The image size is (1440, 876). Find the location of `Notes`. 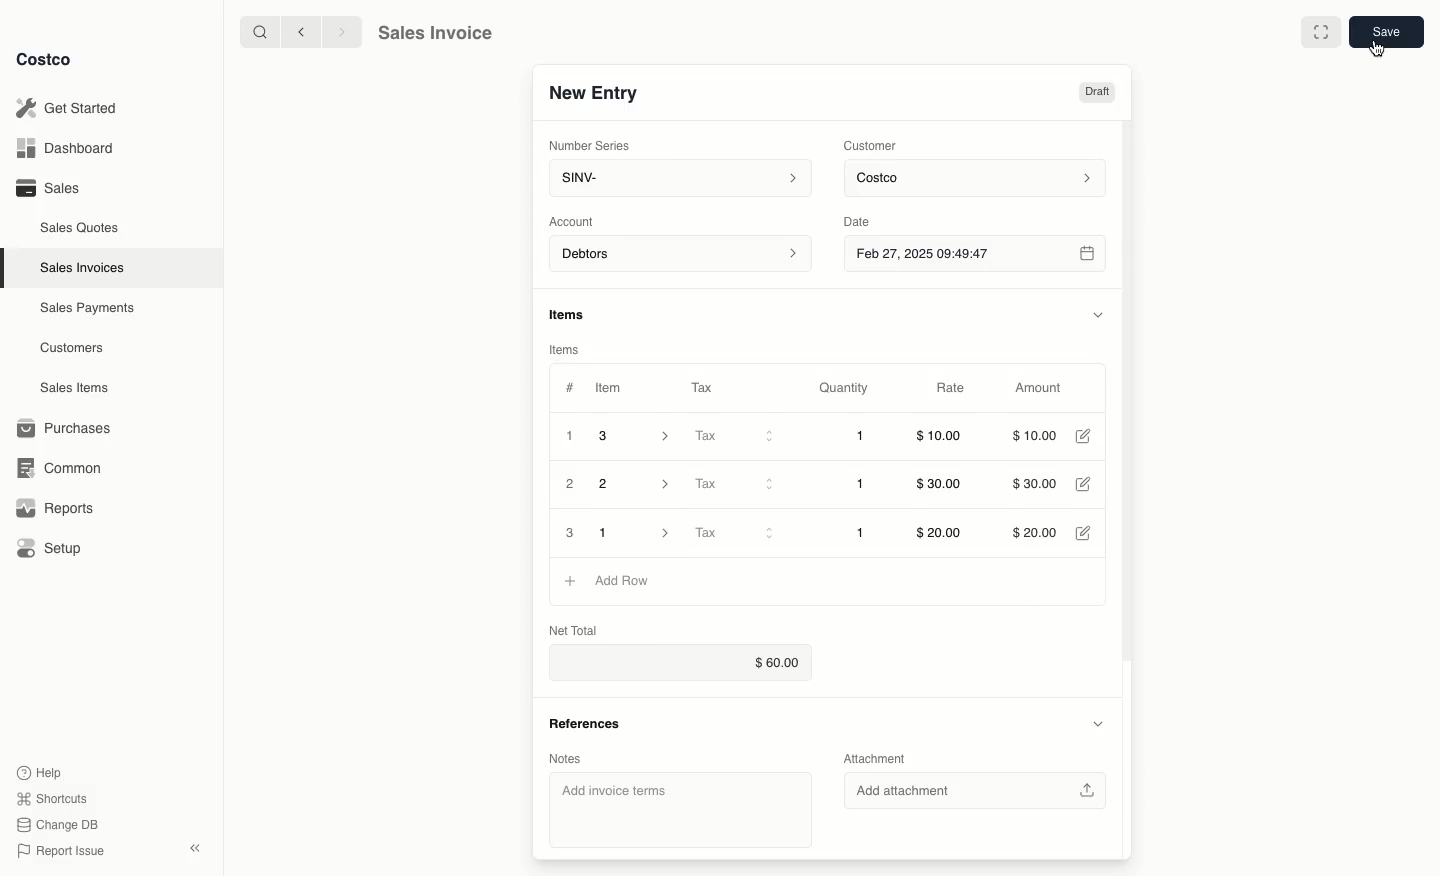

Notes is located at coordinates (573, 760).